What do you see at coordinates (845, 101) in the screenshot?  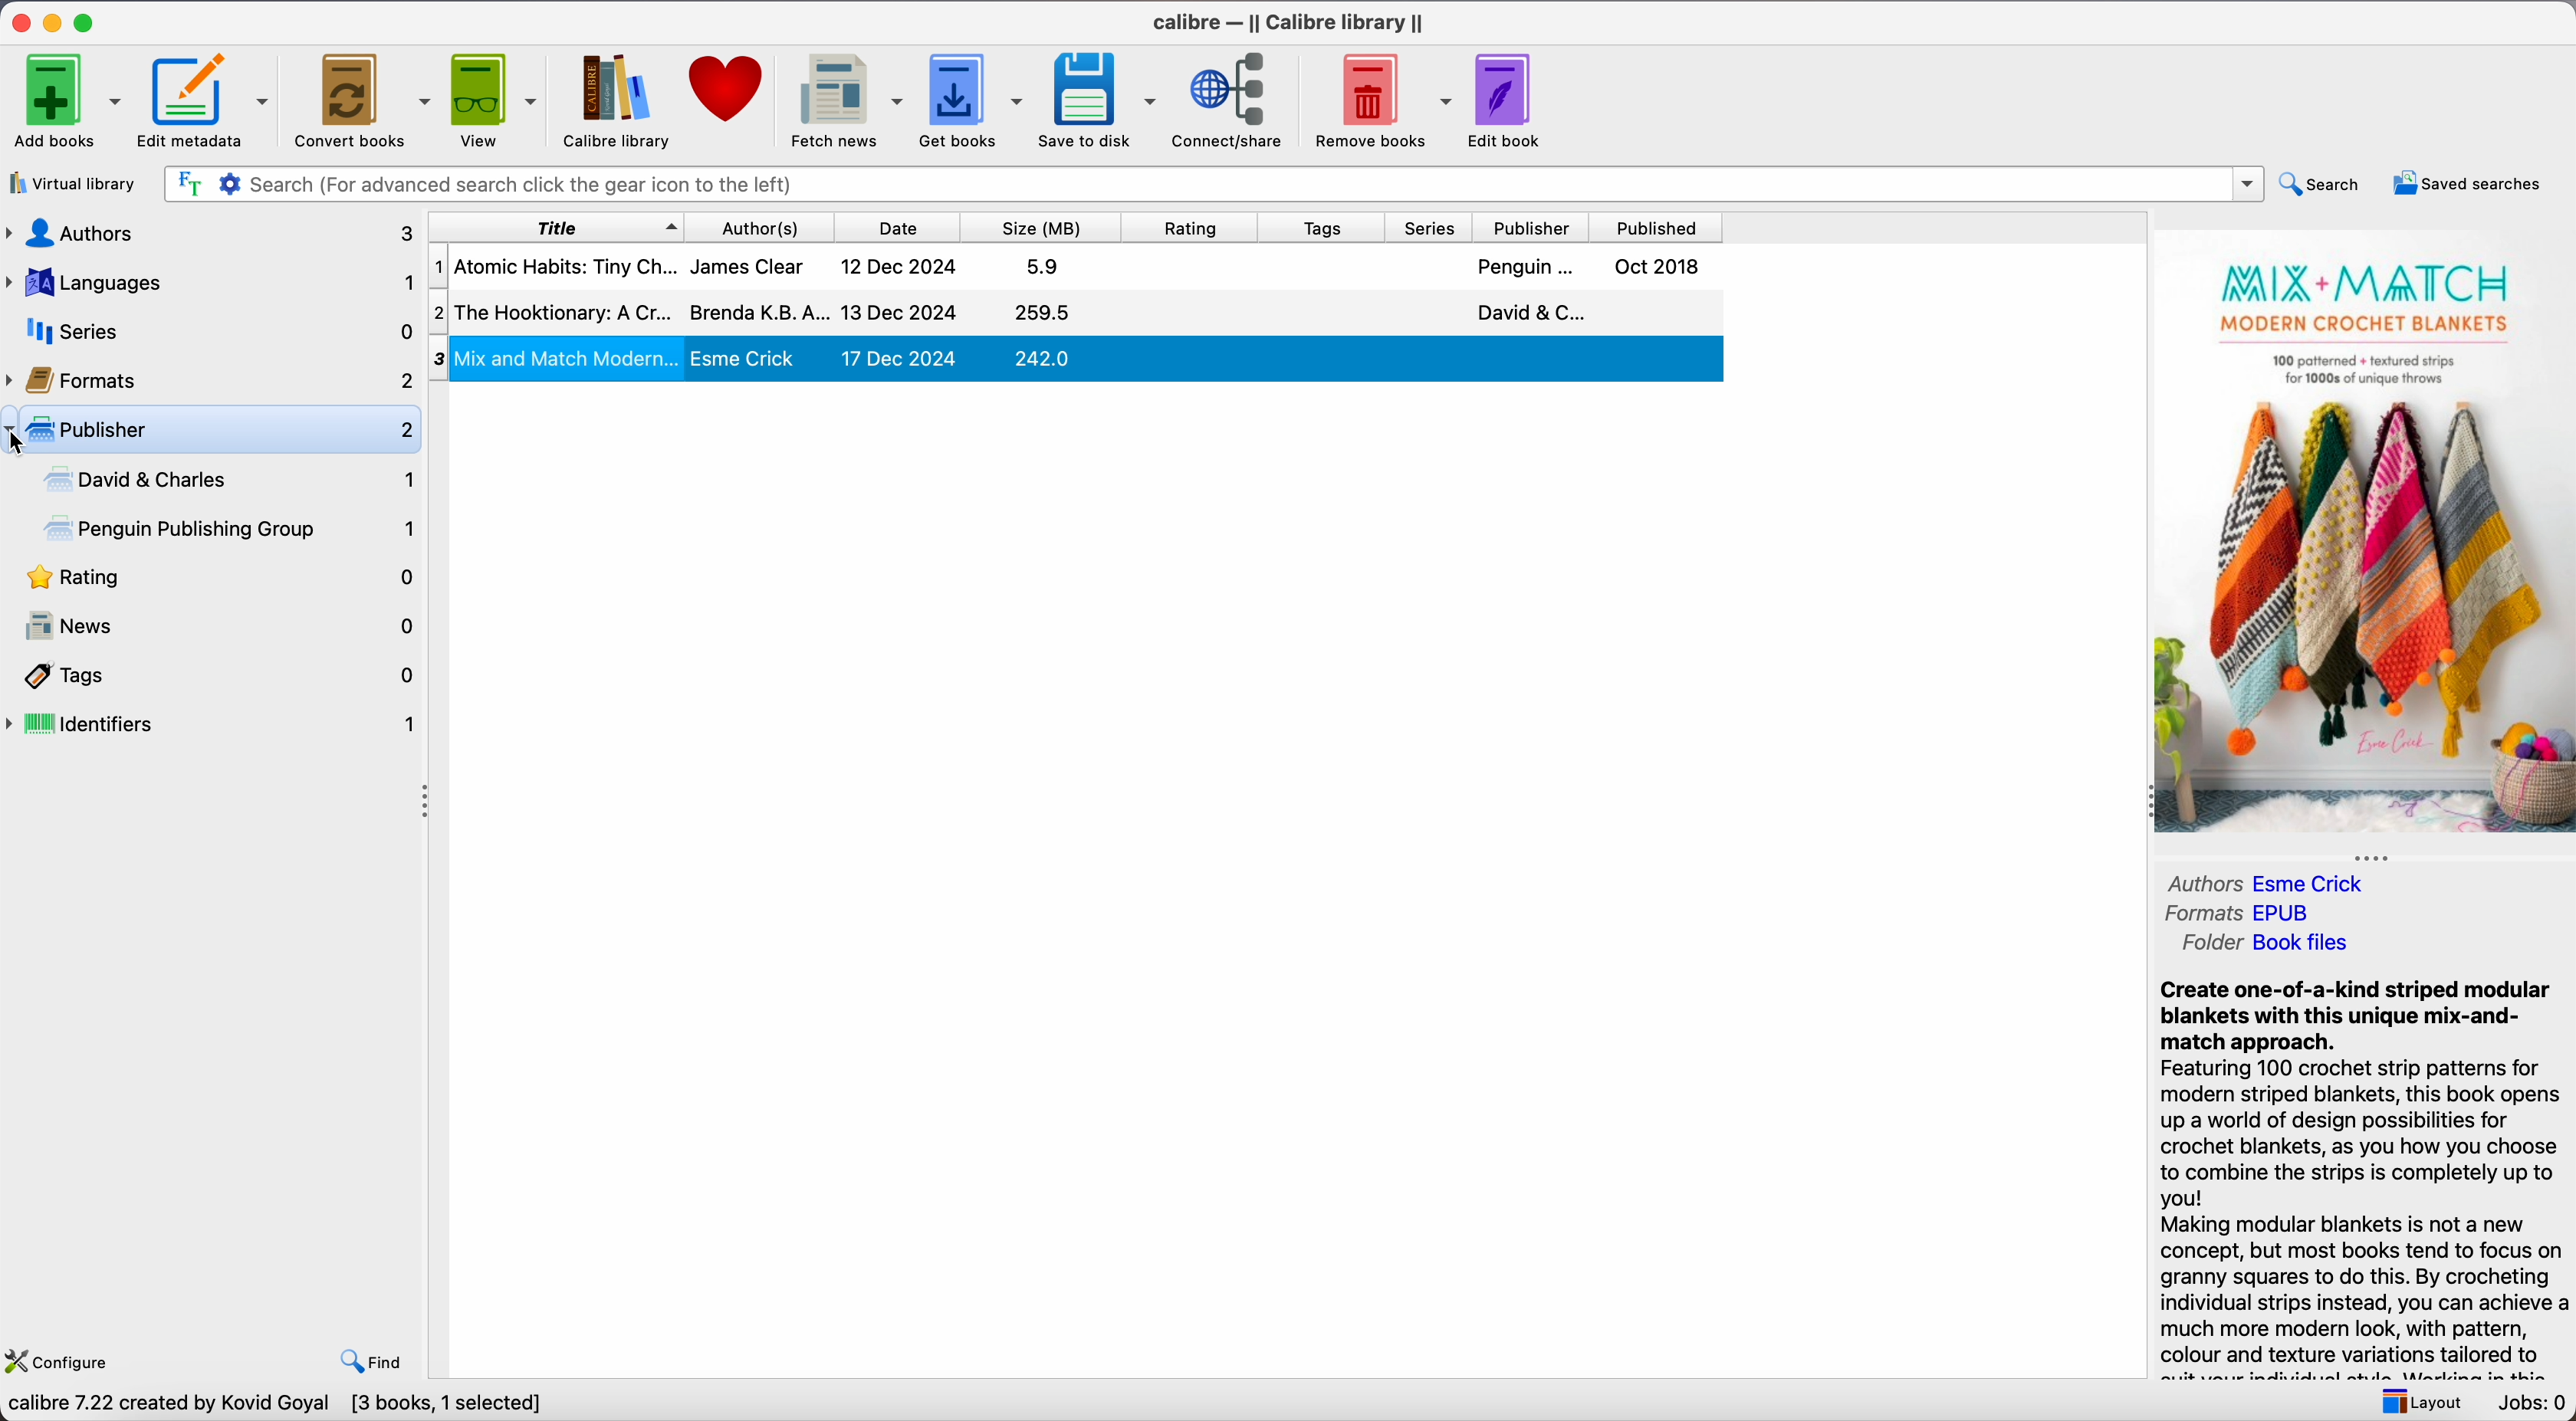 I see `fetch news` at bounding box center [845, 101].